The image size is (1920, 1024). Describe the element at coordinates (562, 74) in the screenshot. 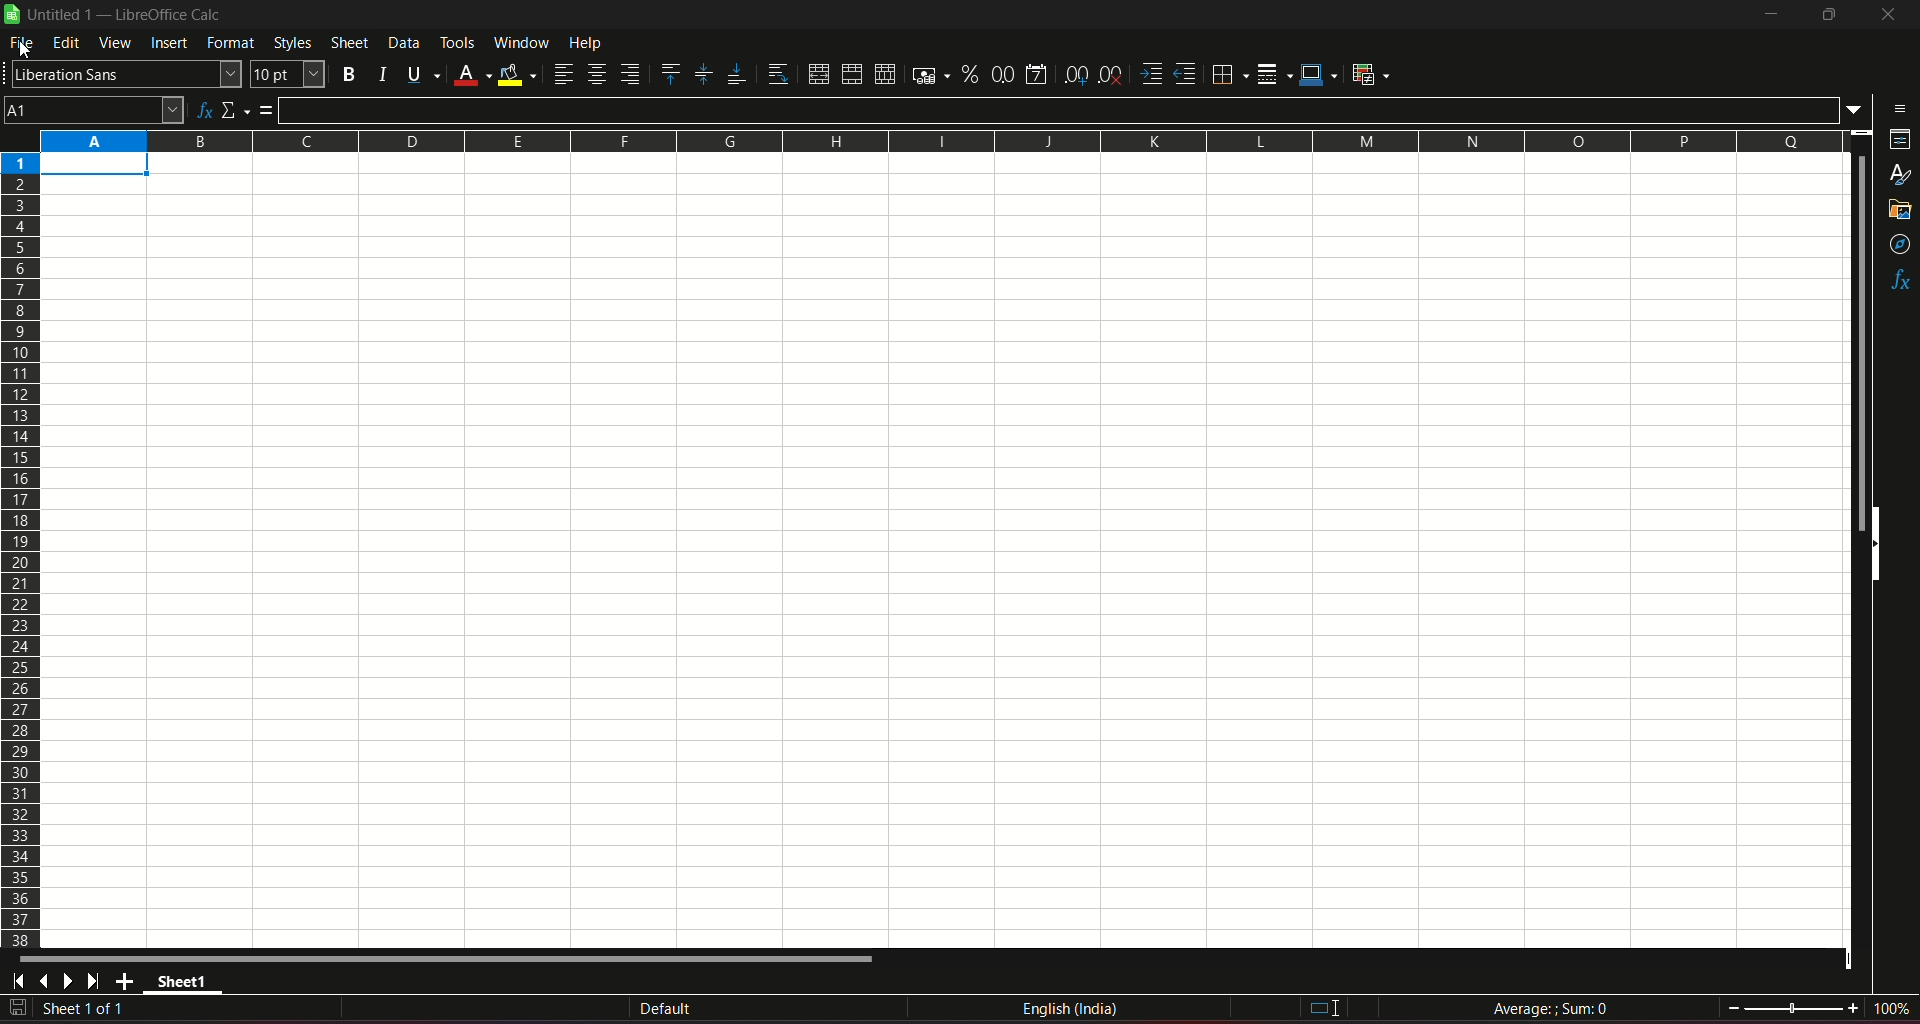

I see `  align` at that location.